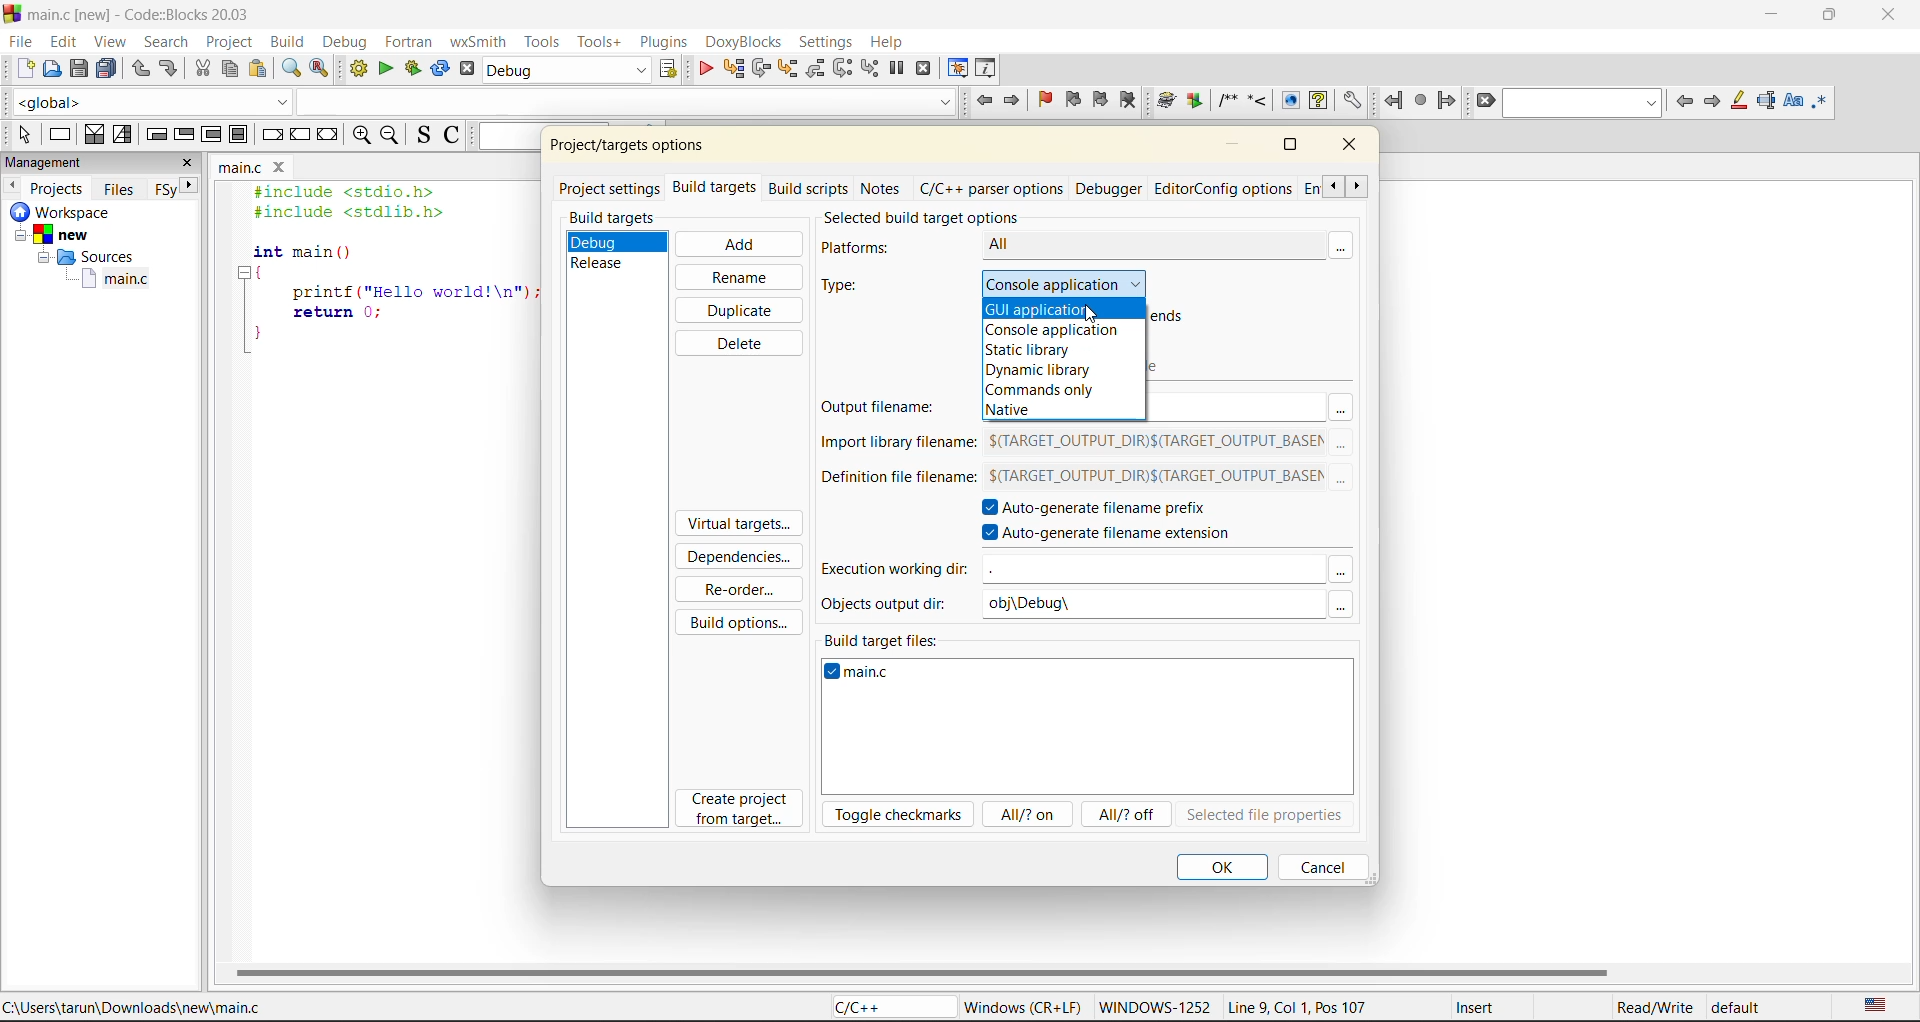 The height and width of the screenshot is (1022, 1920). What do you see at coordinates (1047, 99) in the screenshot?
I see `toggle bookmark` at bounding box center [1047, 99].